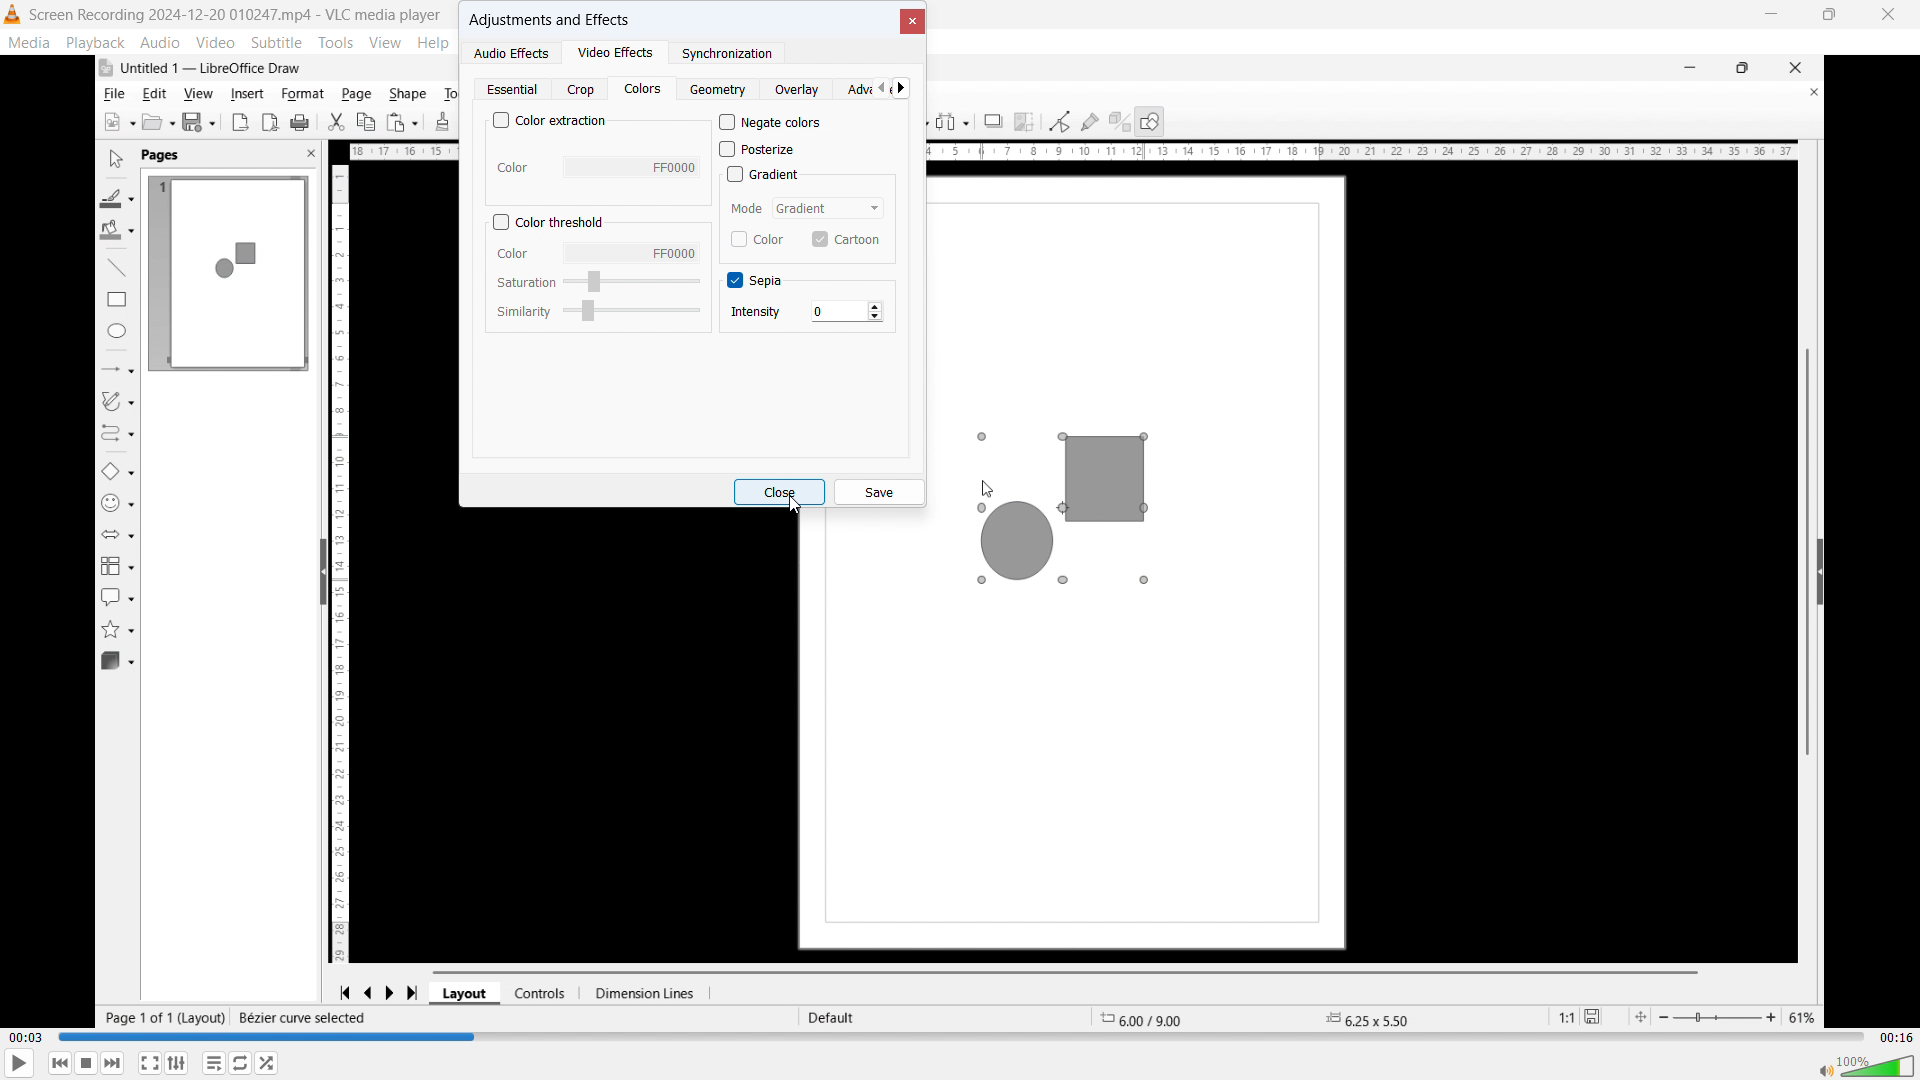 The image size is (1920, 1080). Describe the element at coordinates (549, 222) in the screenshot. I see `Colour threshold ` at that location.